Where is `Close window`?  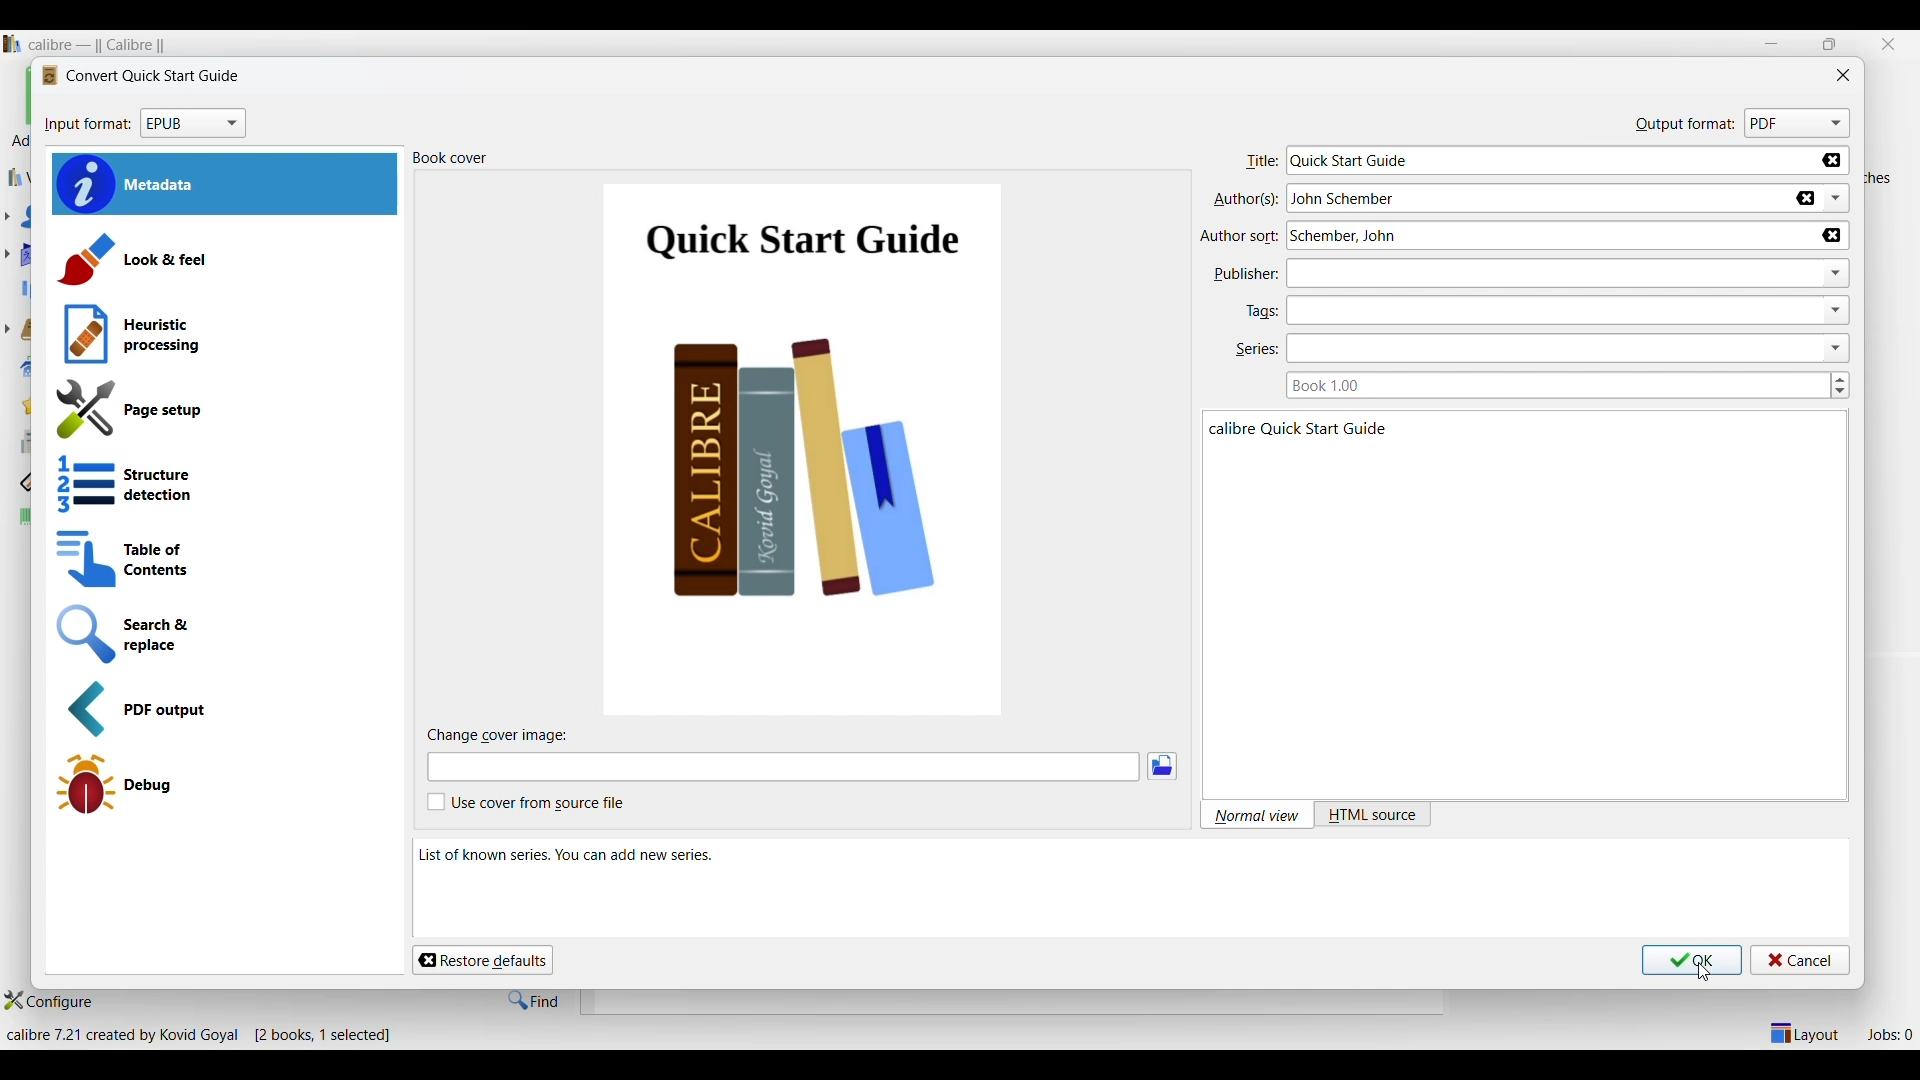 Close window is located at coordinates (1844, 75).